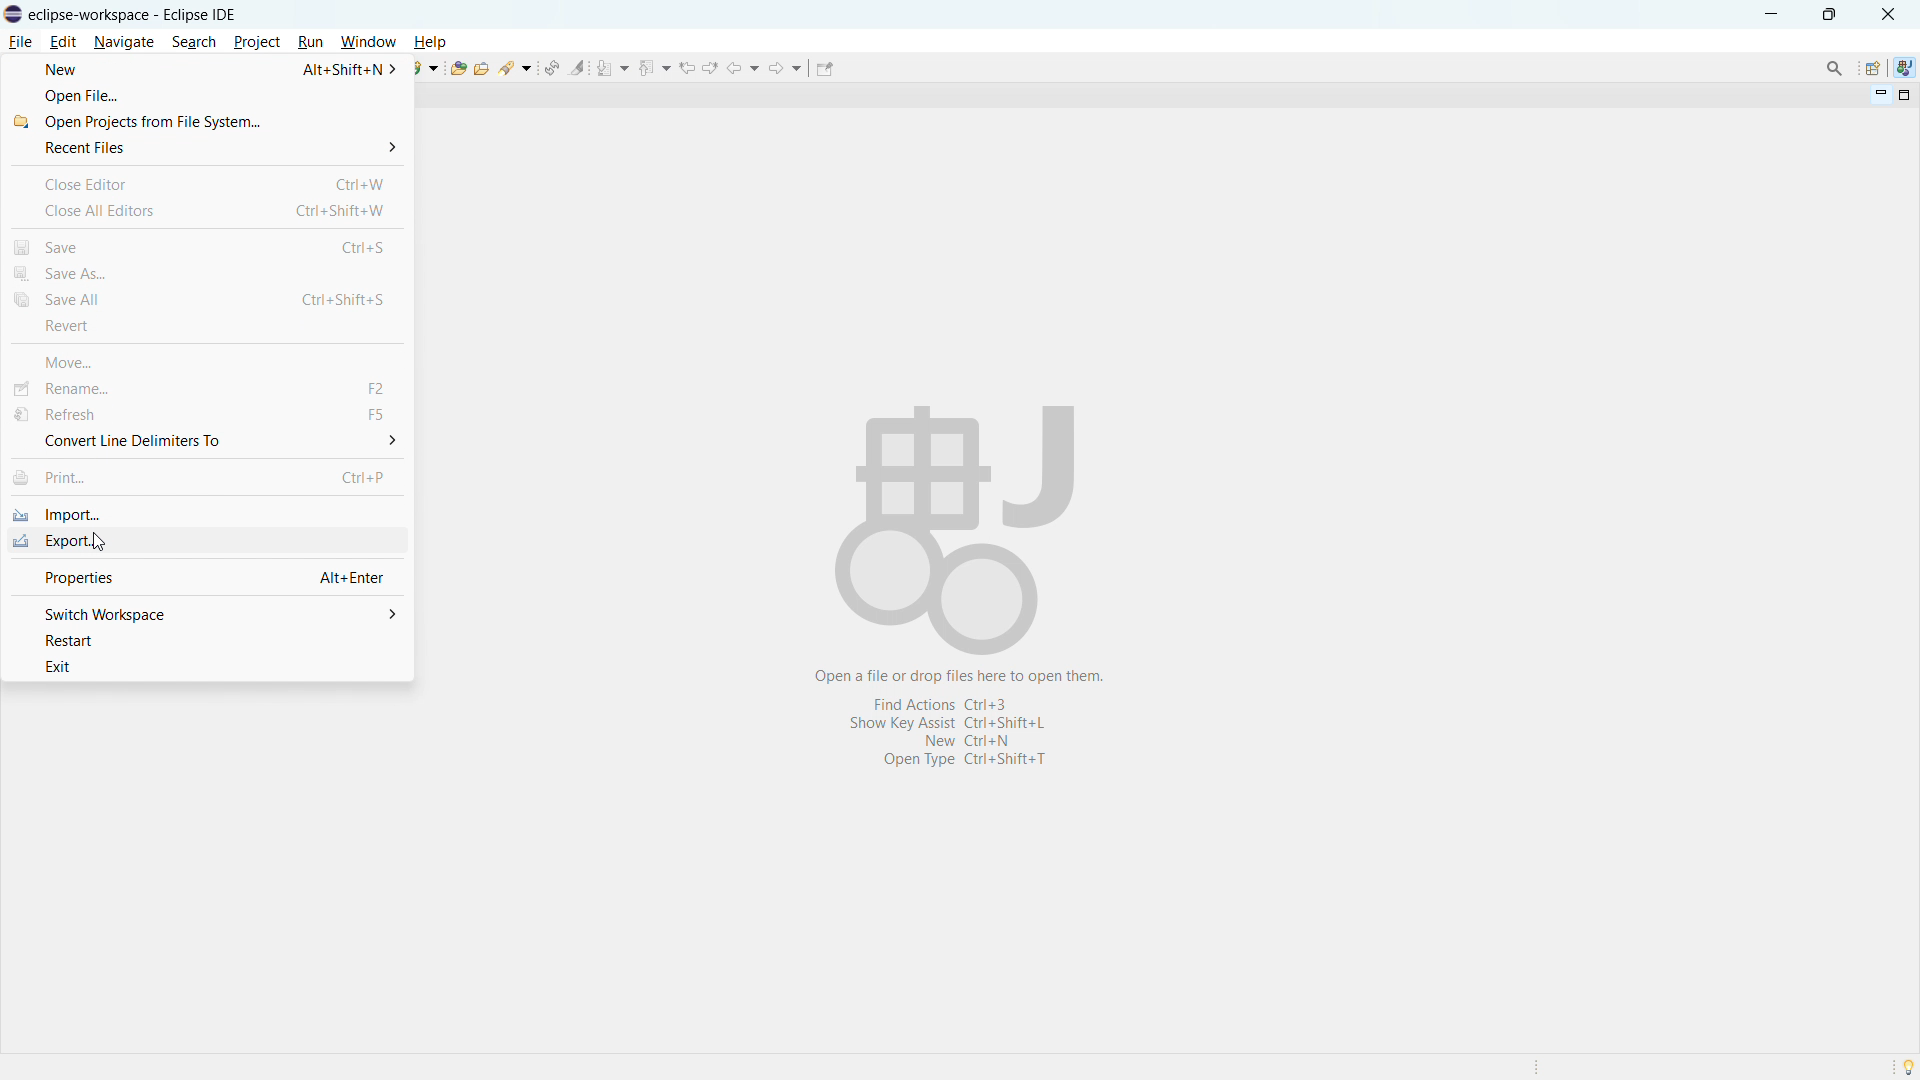 This screenshot has width=1920, height=1080. I want to click on help, so click(429, 41).